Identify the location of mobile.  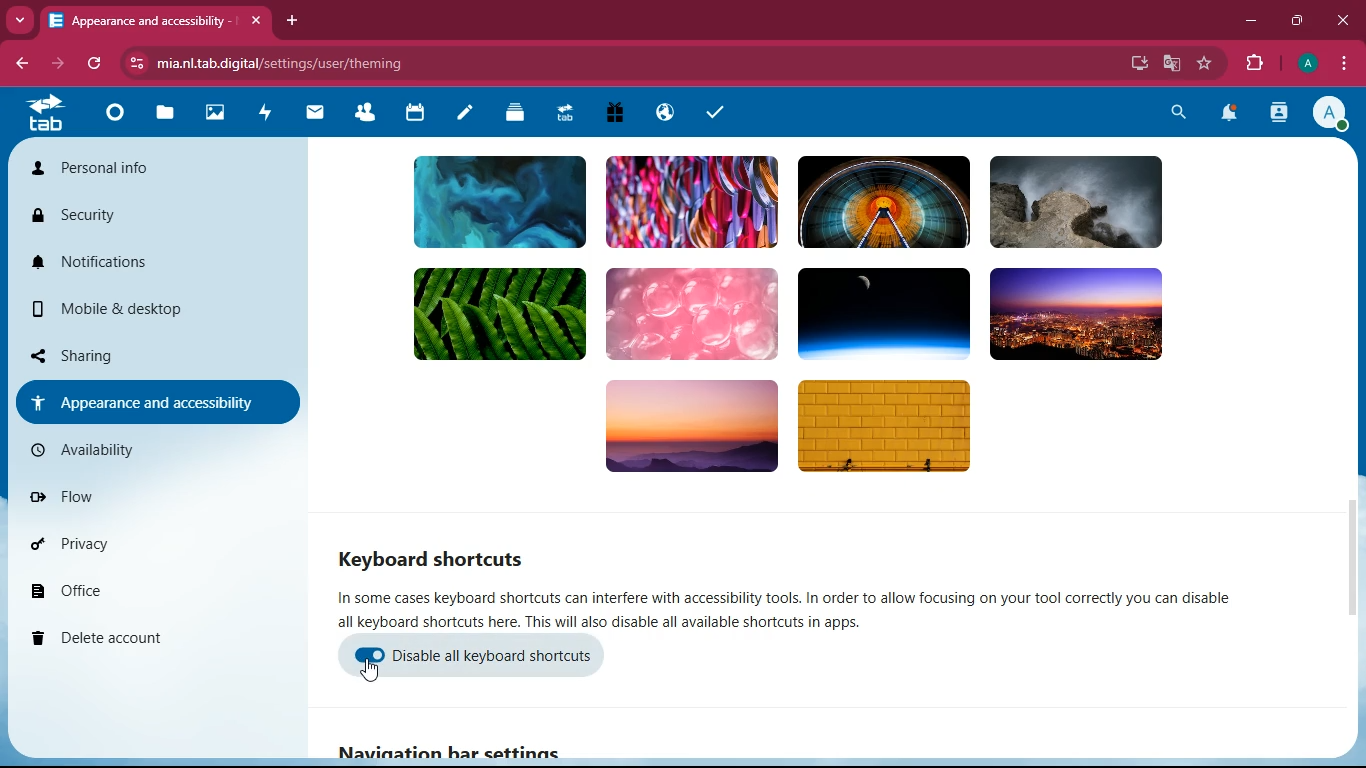
(144, 304).